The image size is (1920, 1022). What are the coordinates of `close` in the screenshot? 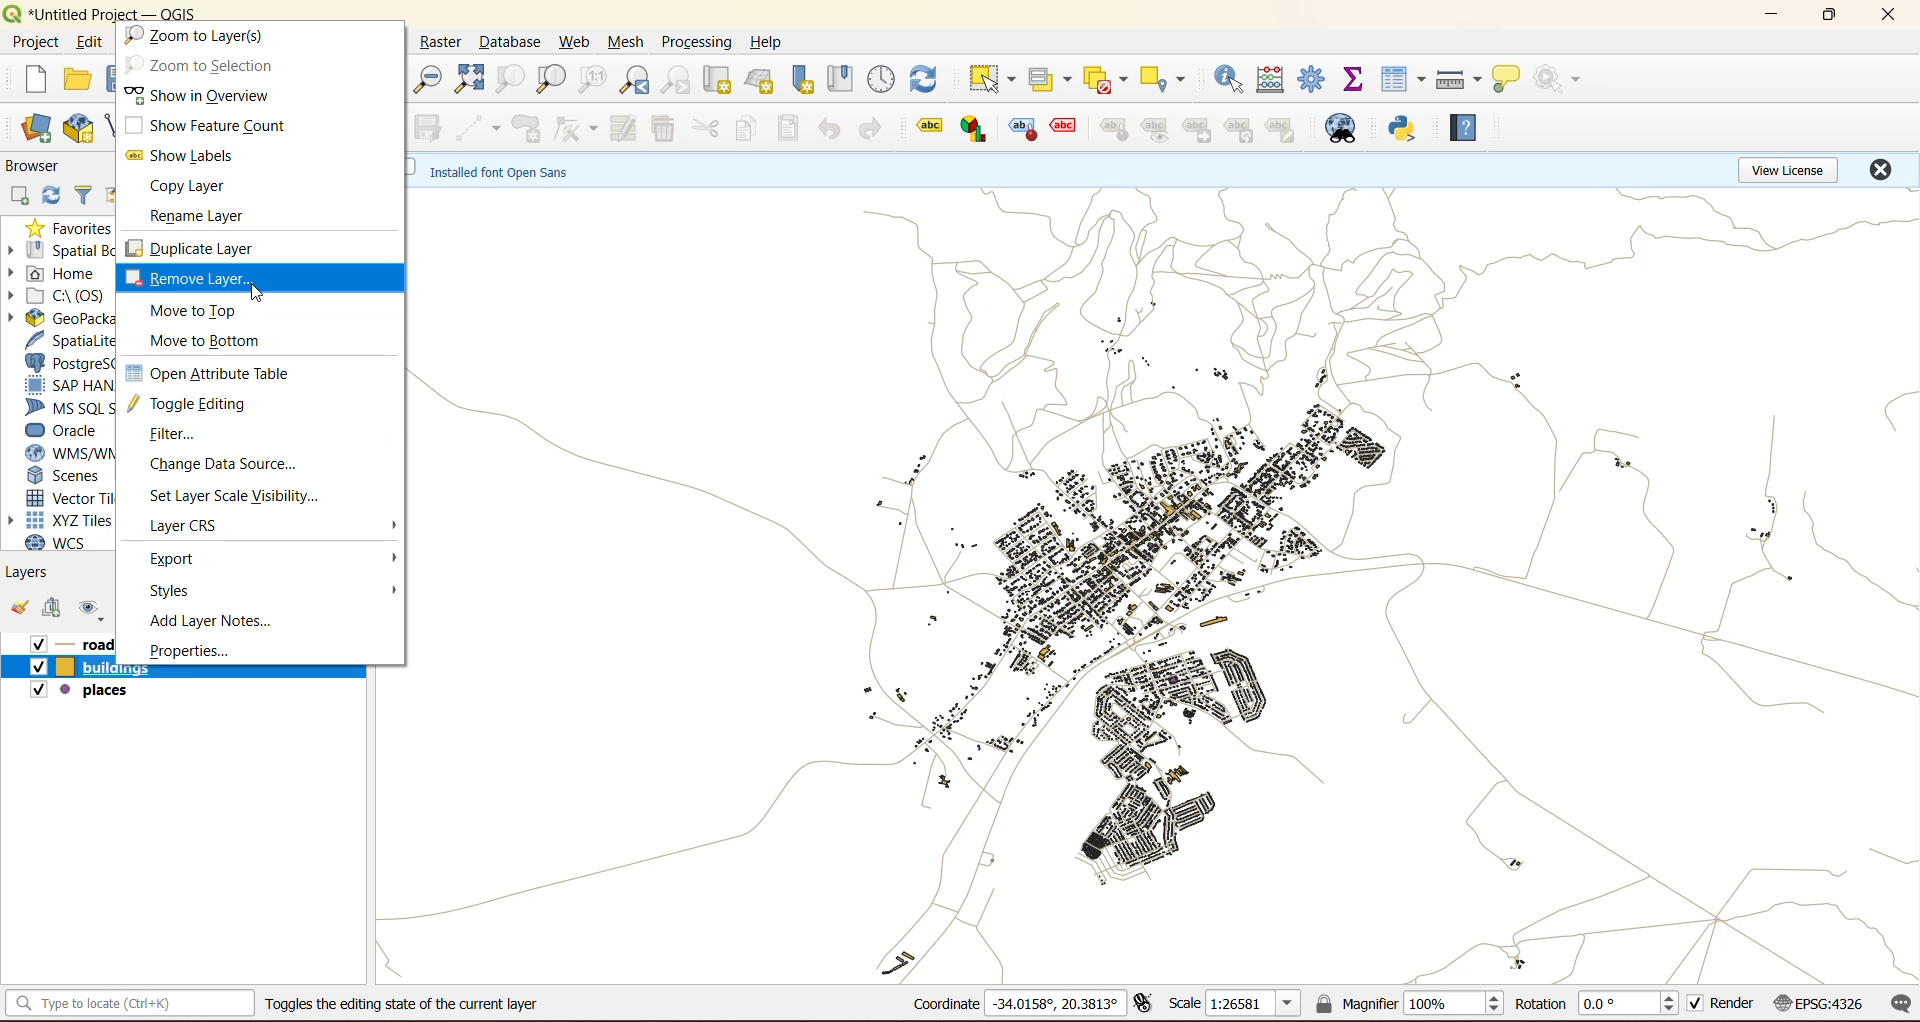 It's located at (1878, 171).